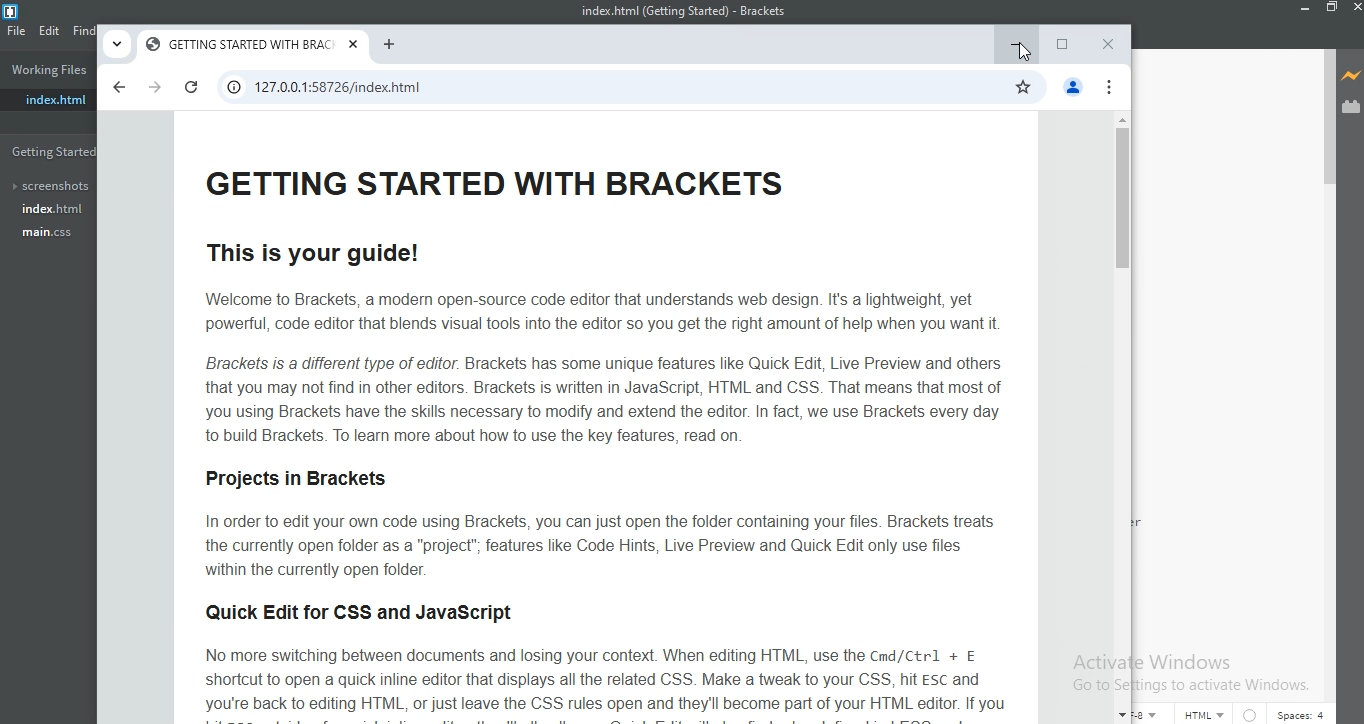 The image size is (1364, 724). What do you see at coordinates (1115, 89) in the screenshot?
I see `options` at bounding box center [1115, 89].